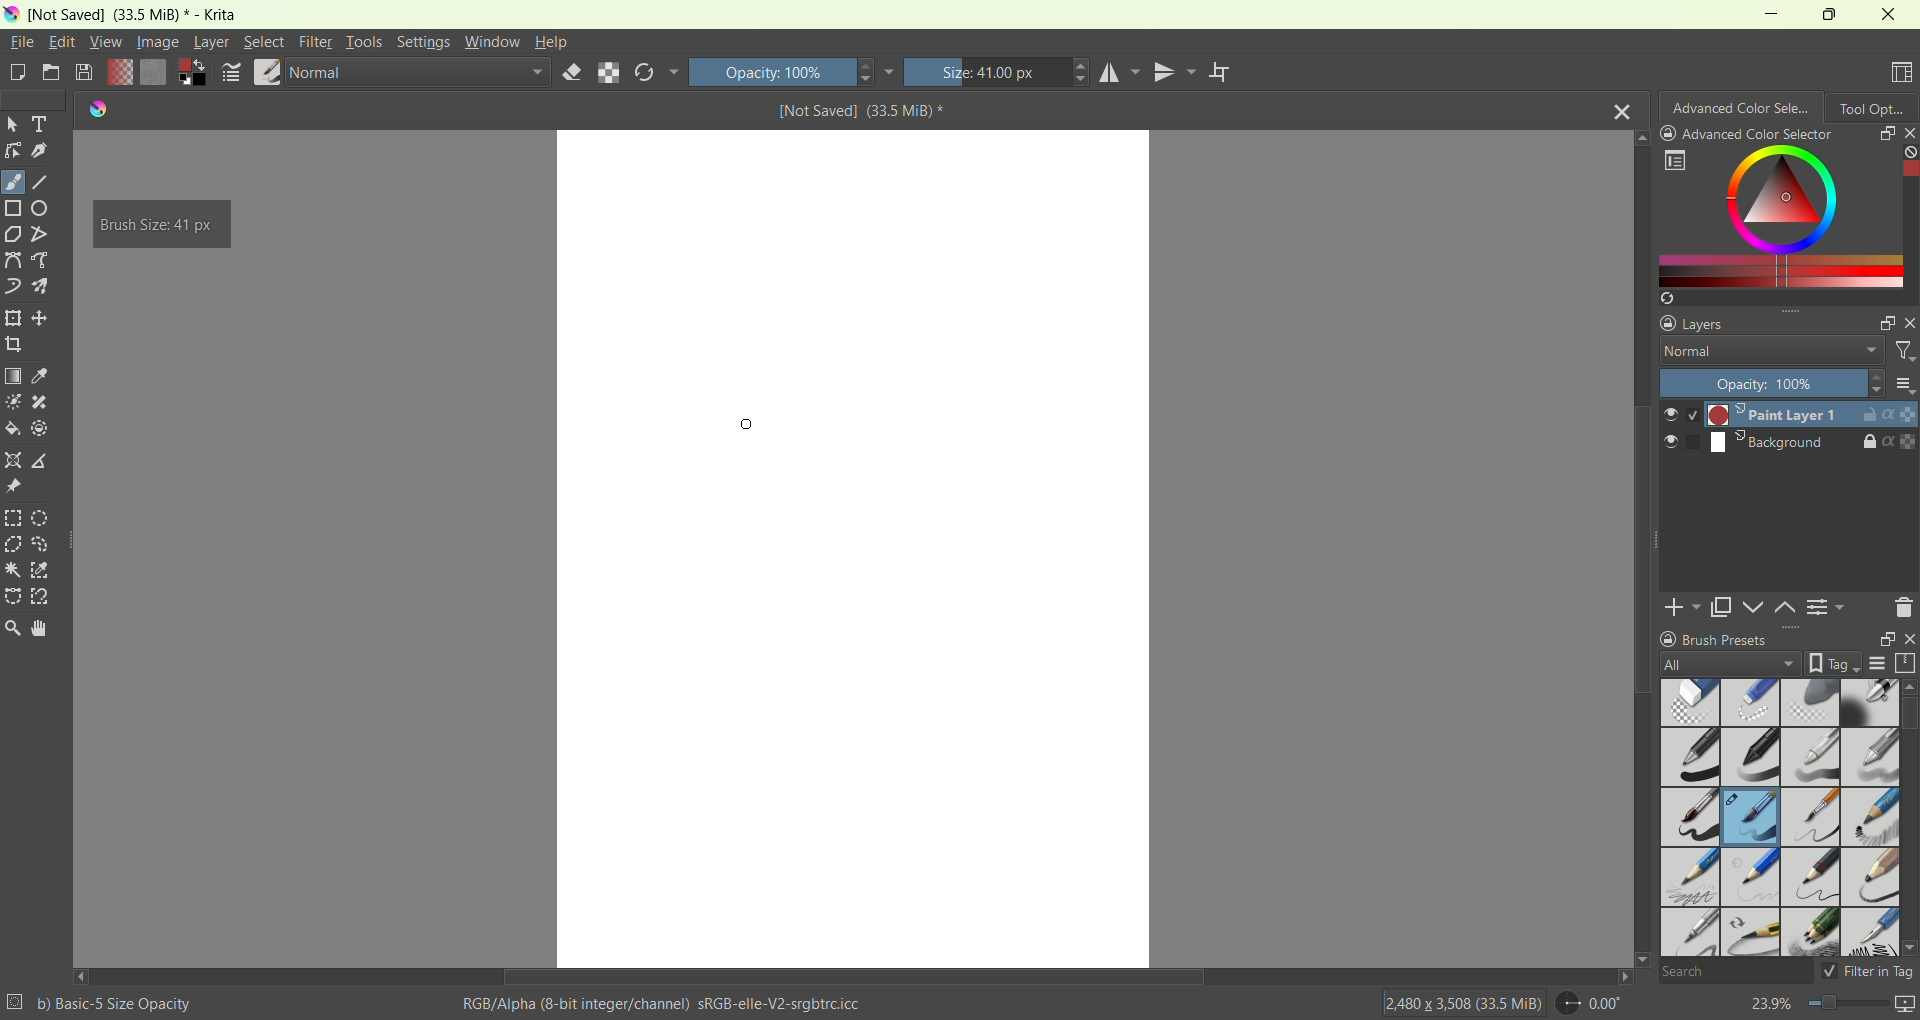 This screenshot has height=1020, width=1920. Describe the element at coordinates (50, 71) in the screenshot. I see `open` at that location.